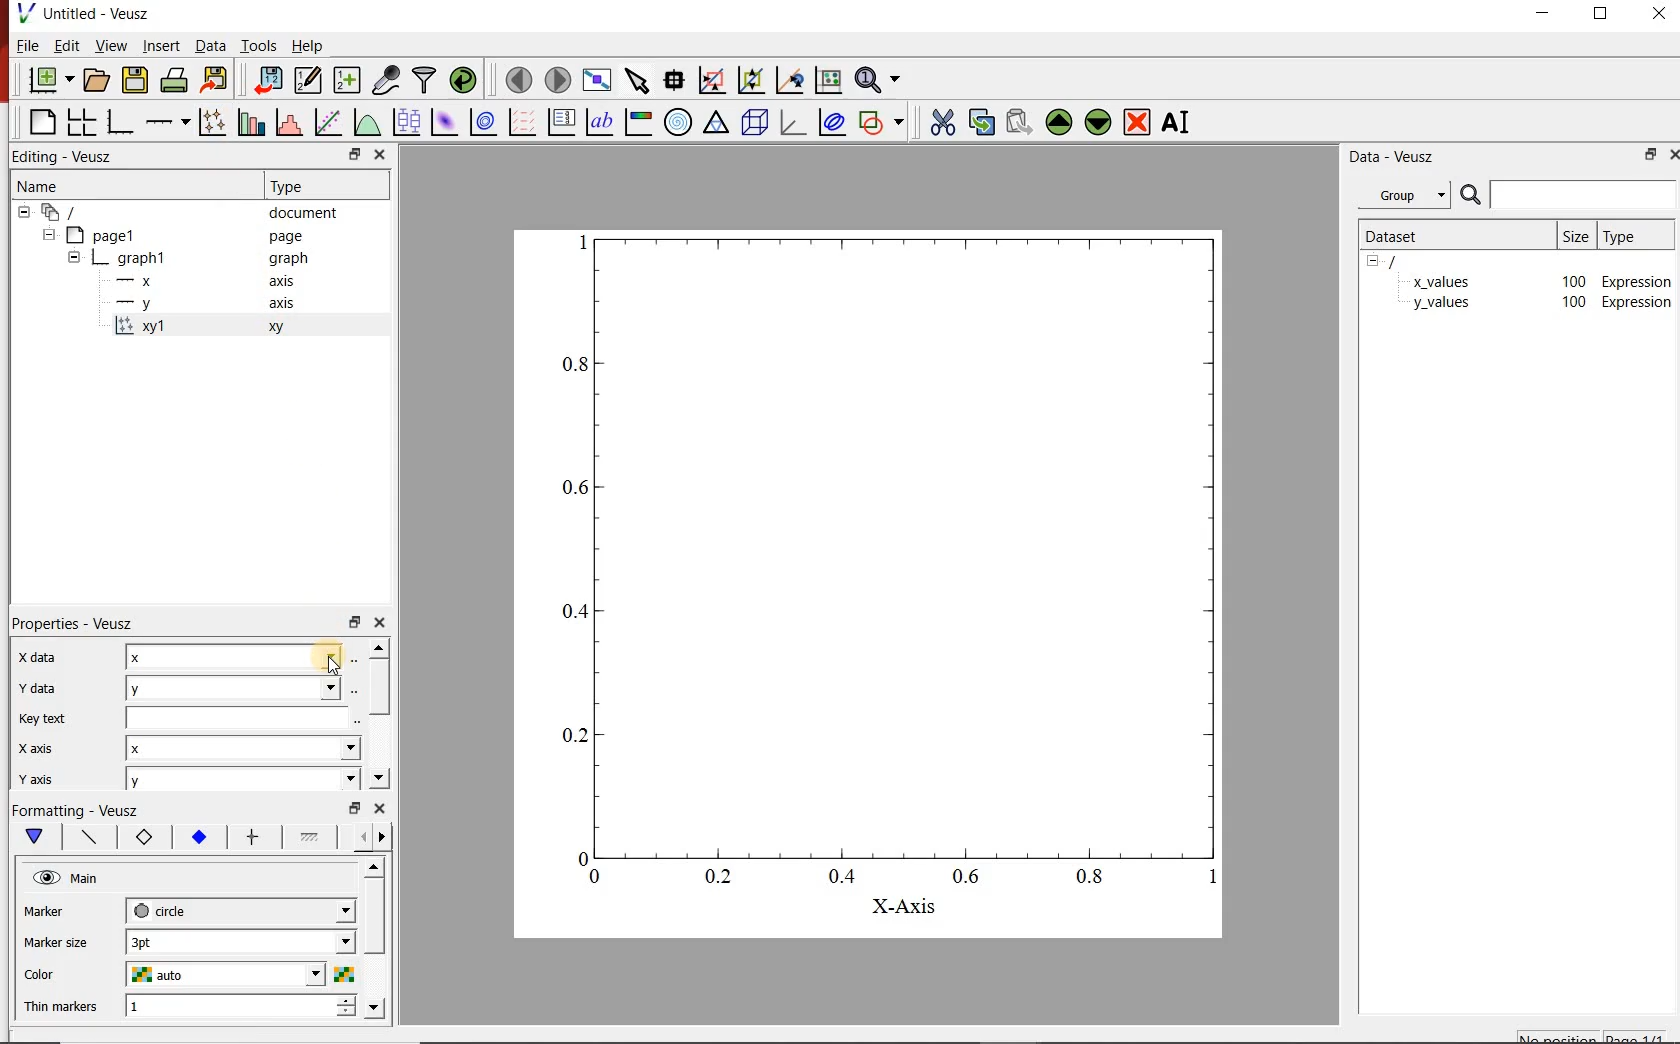 This screenshot has width=1680, height=1044. What do you see at coordinates (134, 304) in the screenshot?
I see `—-—y` at bounding box center [134, 304].